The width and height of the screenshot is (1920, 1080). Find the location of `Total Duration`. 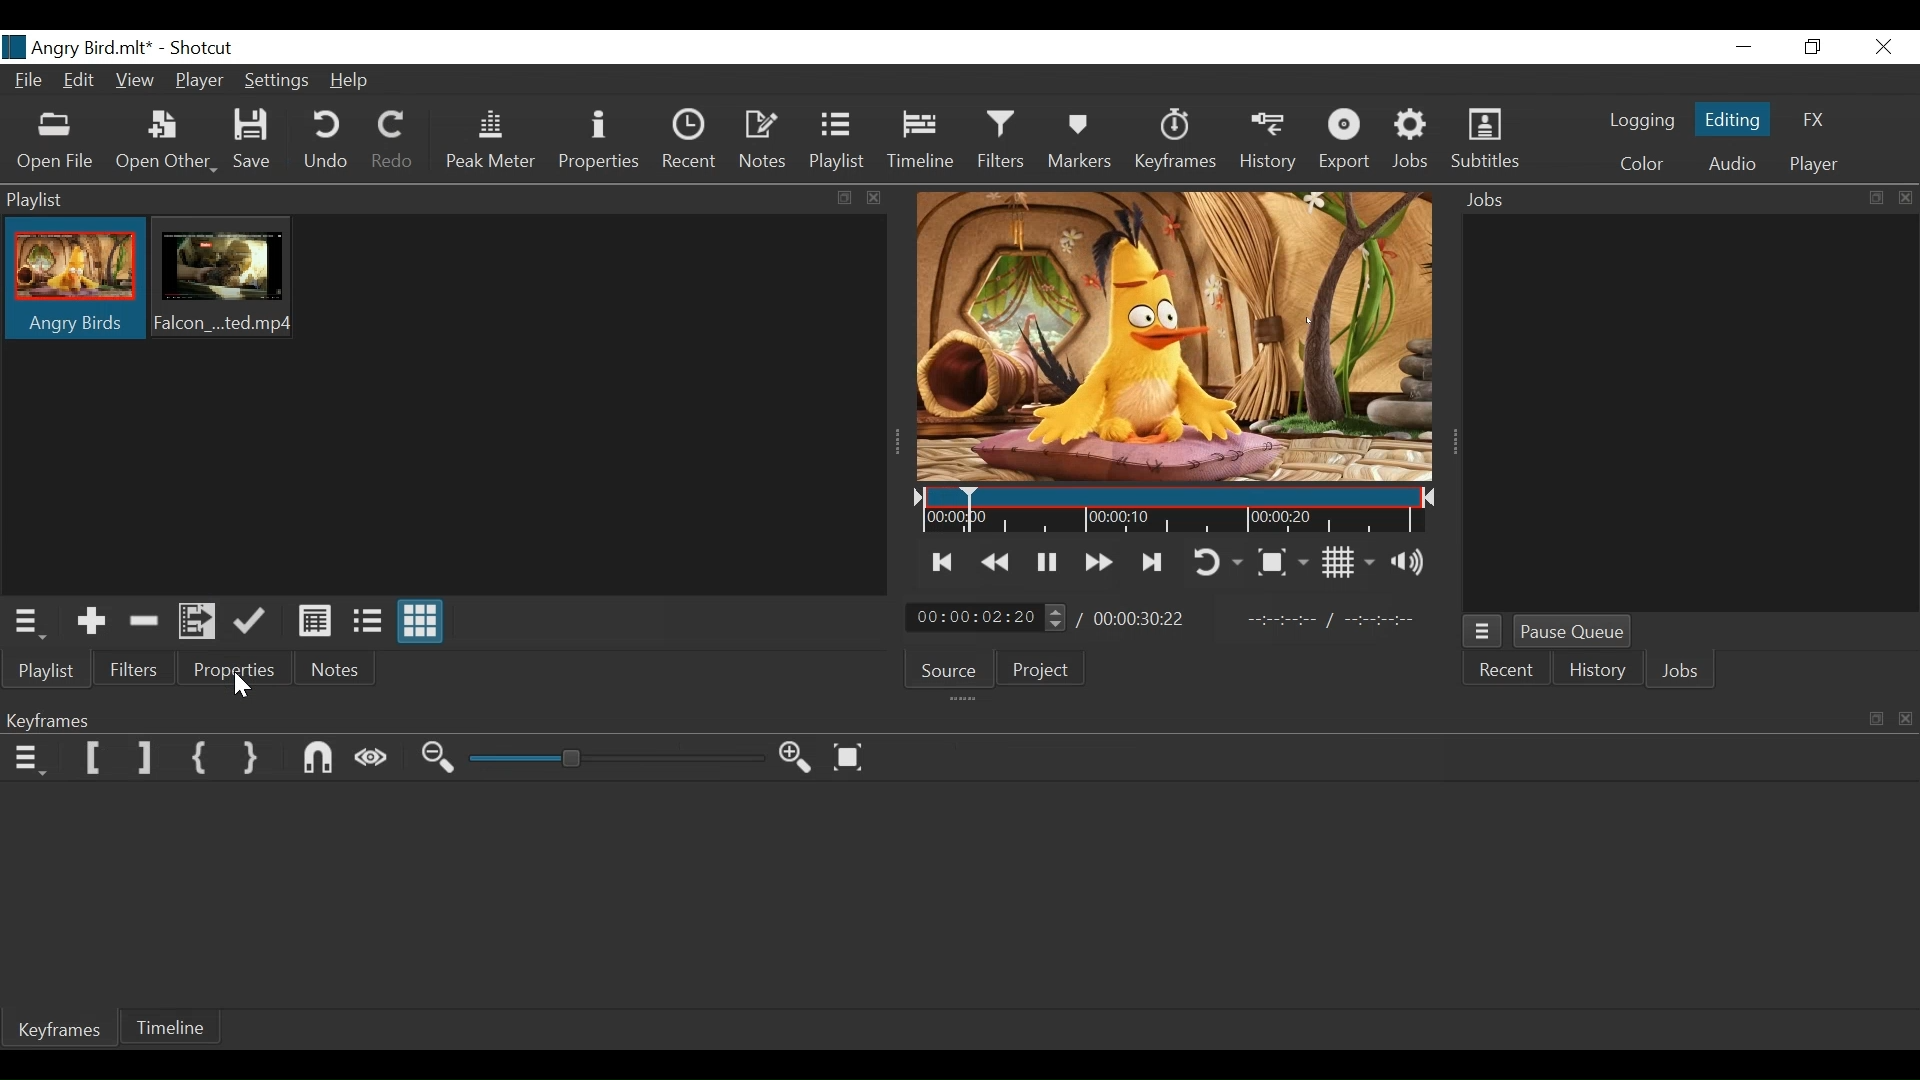

Total Duration is located at coordinates (1142, 619).